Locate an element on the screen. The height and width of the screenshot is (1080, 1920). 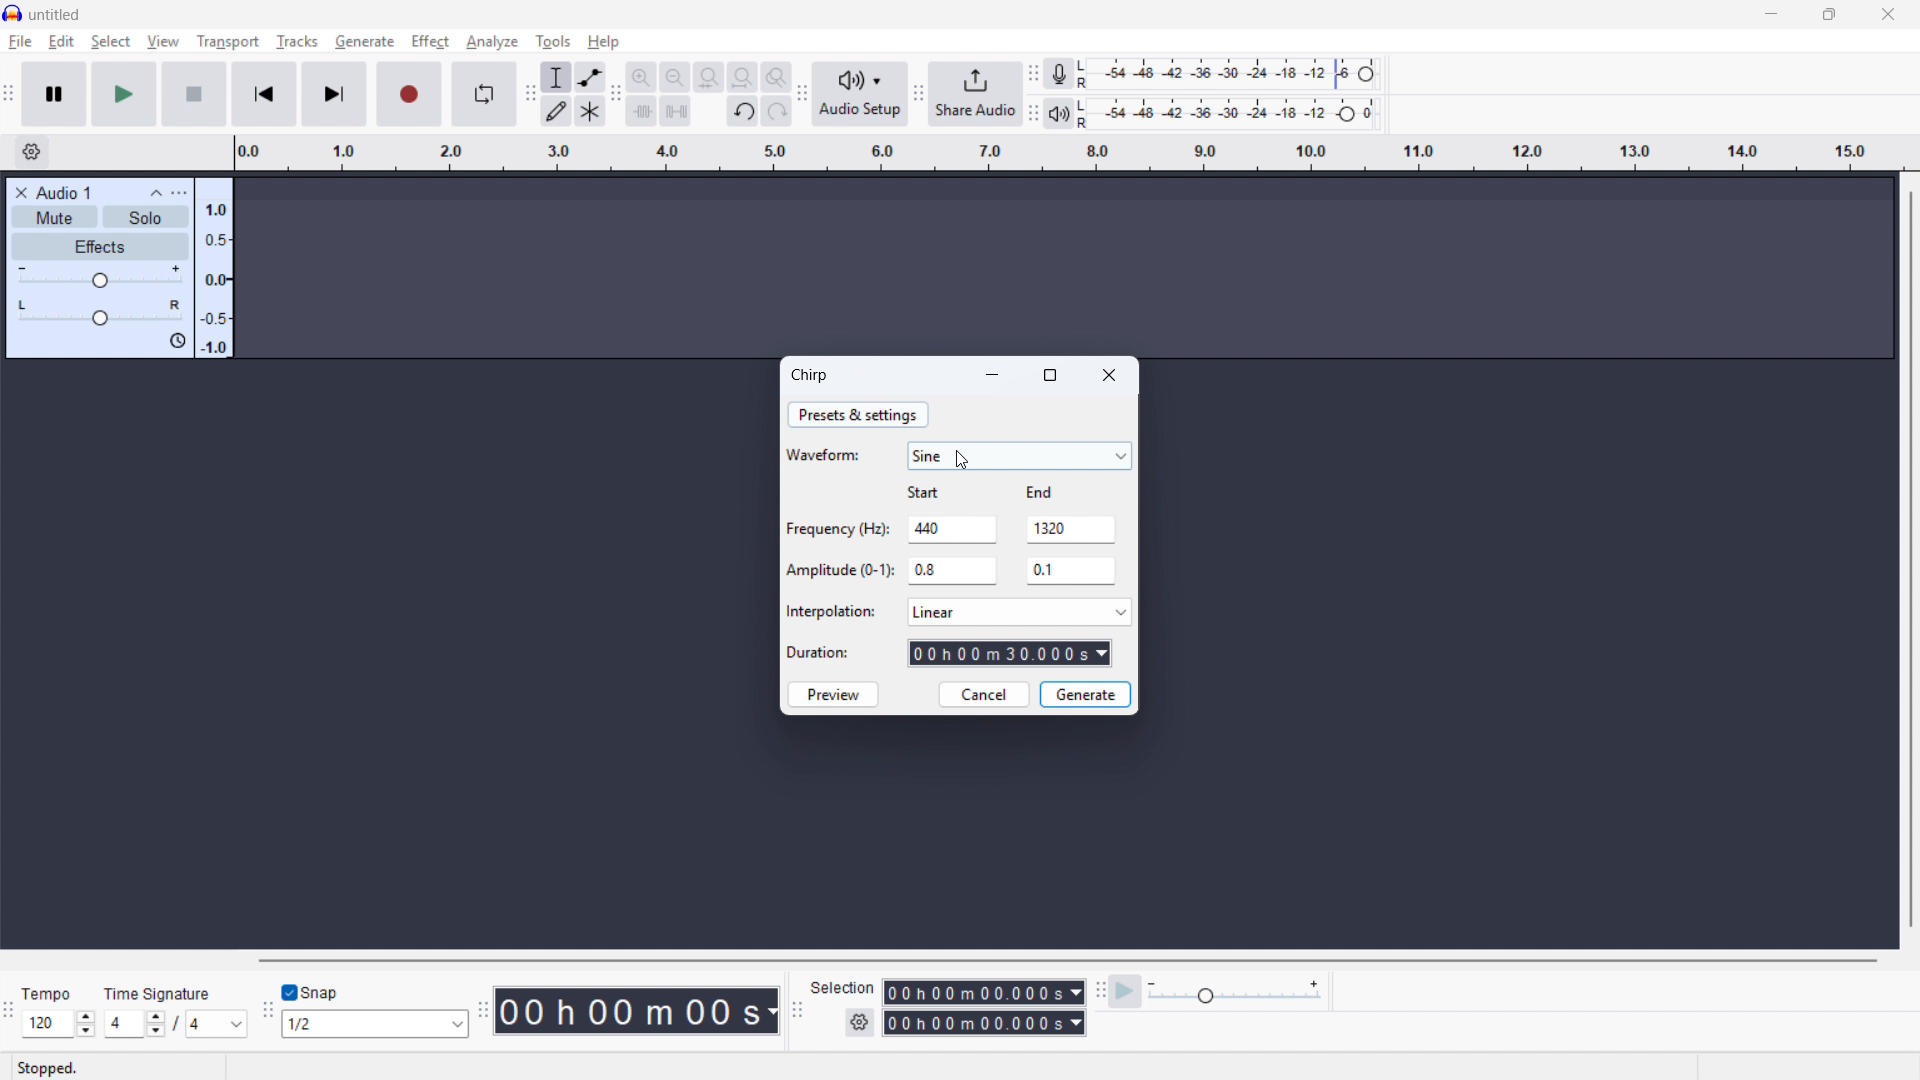
stop  is located at coordinates (194, 94).